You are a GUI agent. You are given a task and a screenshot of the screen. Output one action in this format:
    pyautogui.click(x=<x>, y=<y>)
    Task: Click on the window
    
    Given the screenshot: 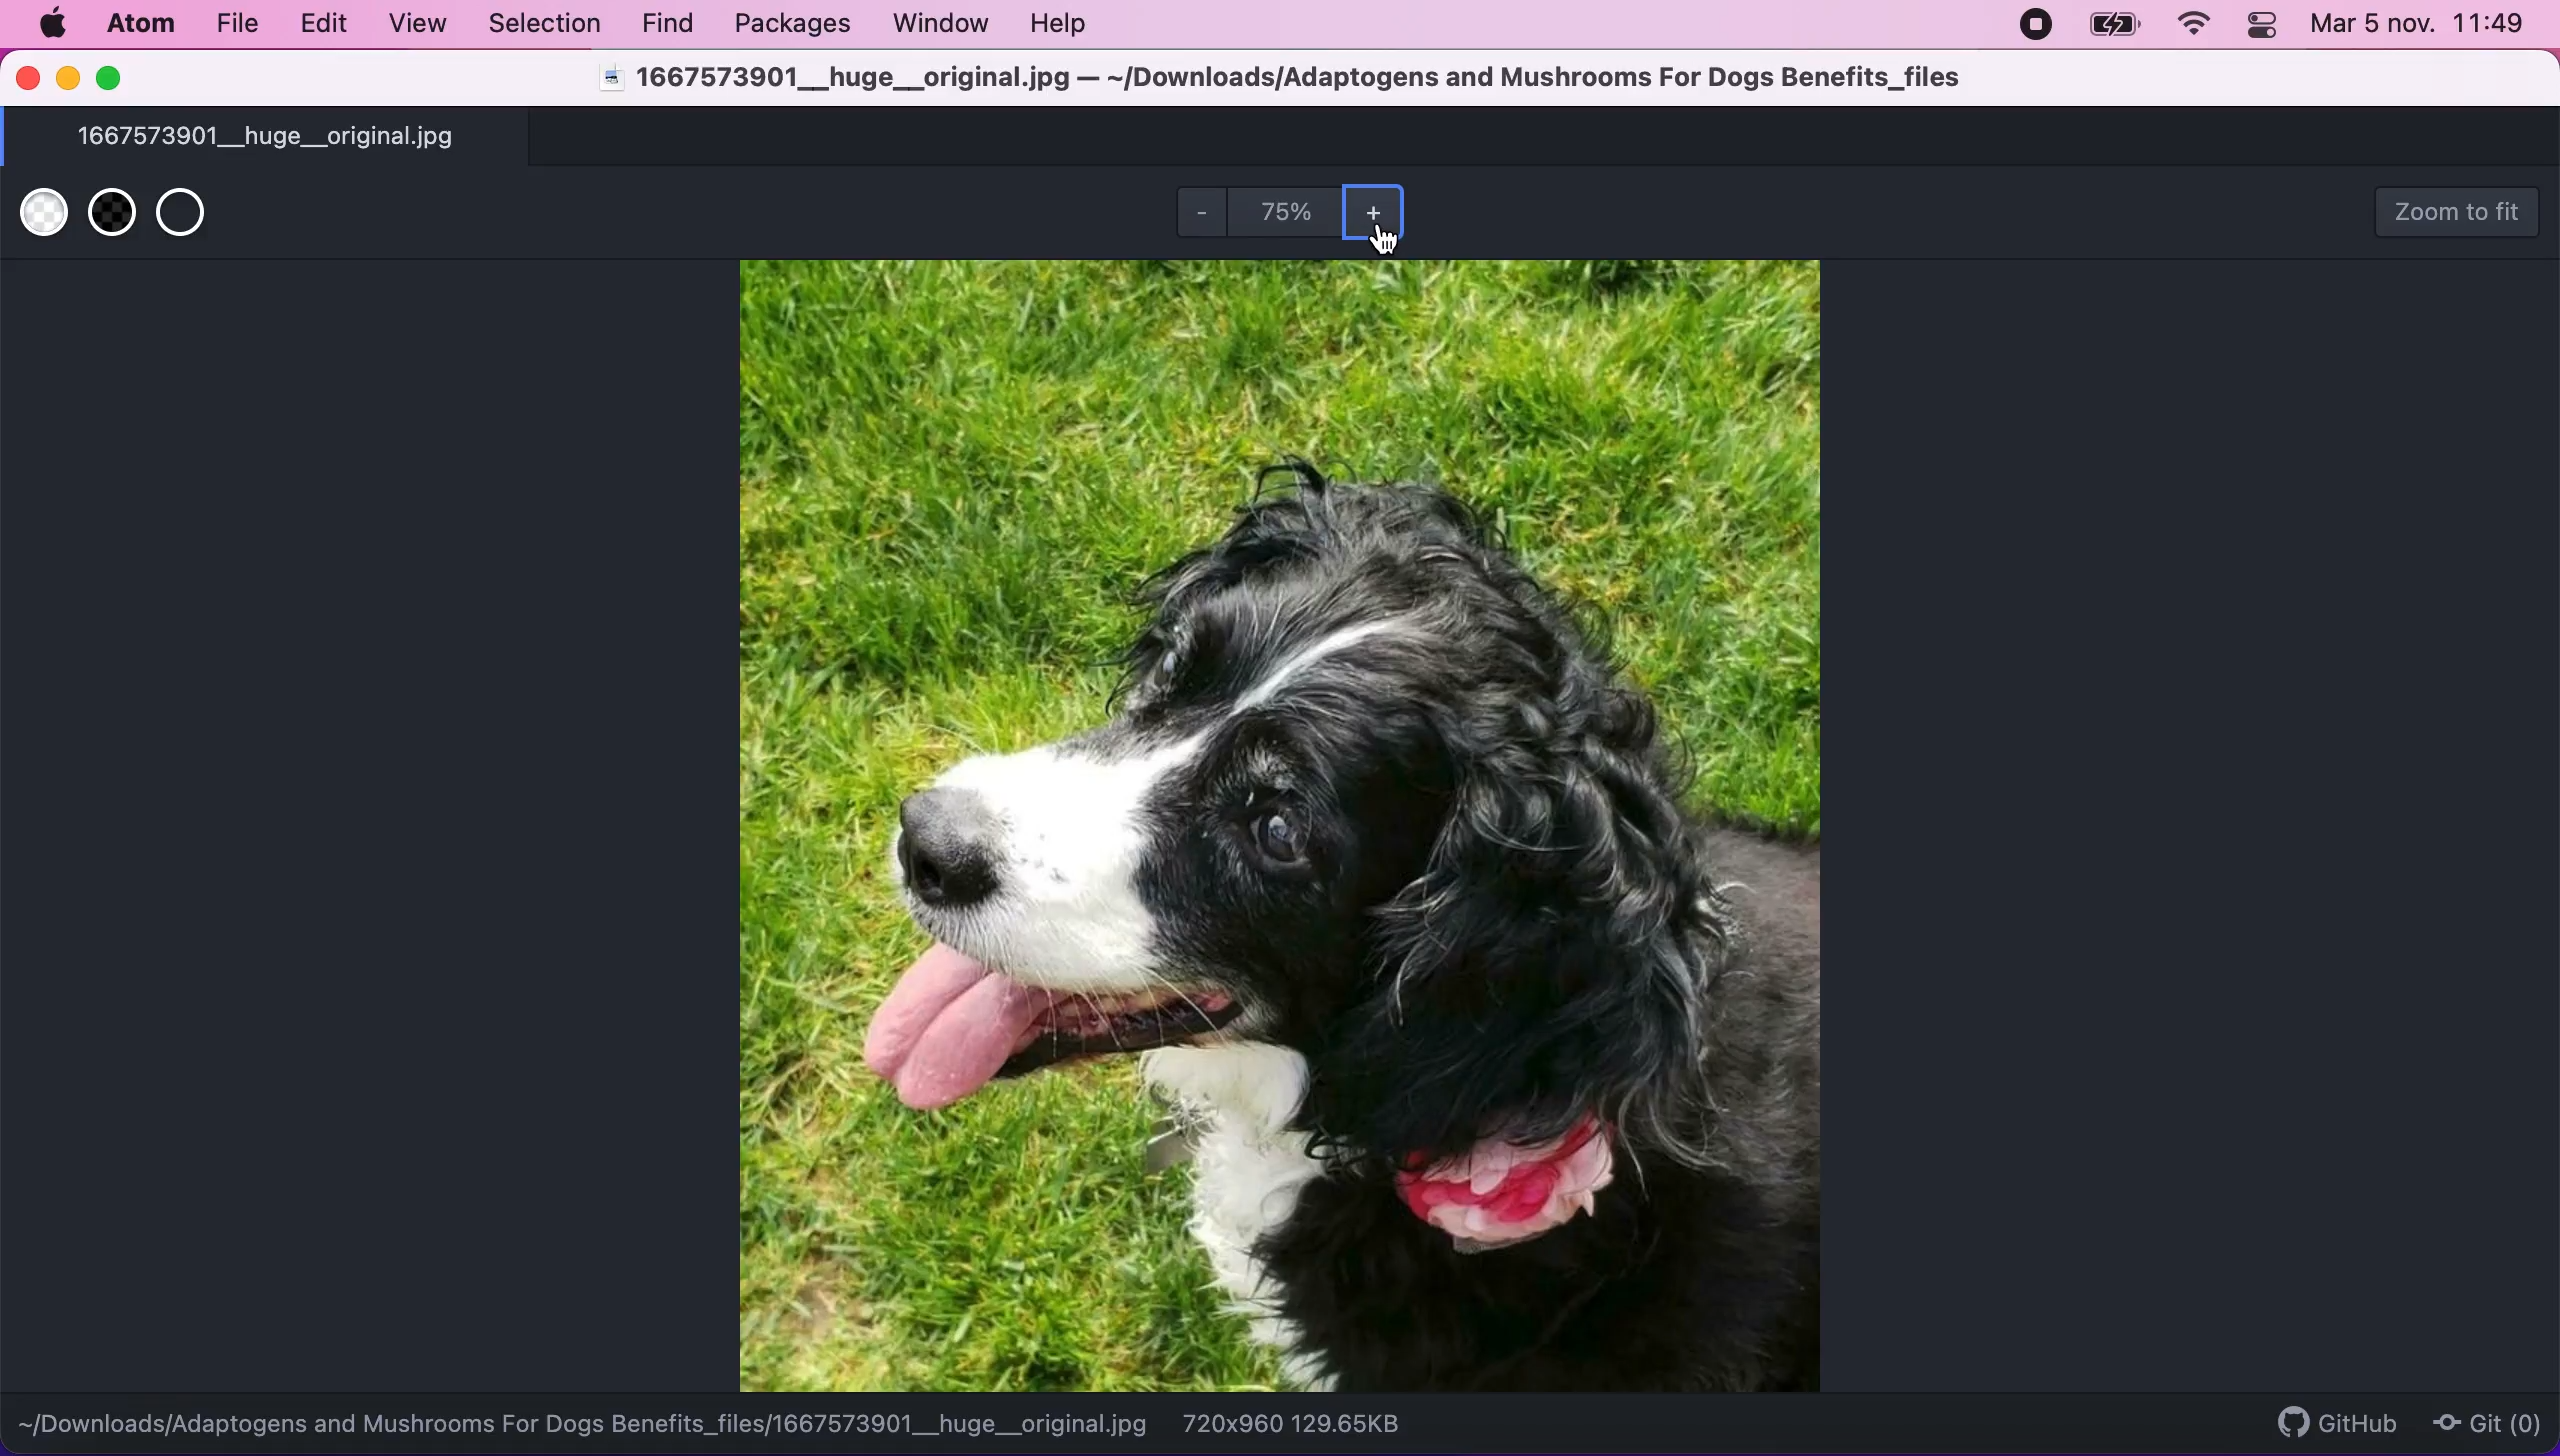 What is the action you would take?
    pyautogui.click(x=944, y=25)
    